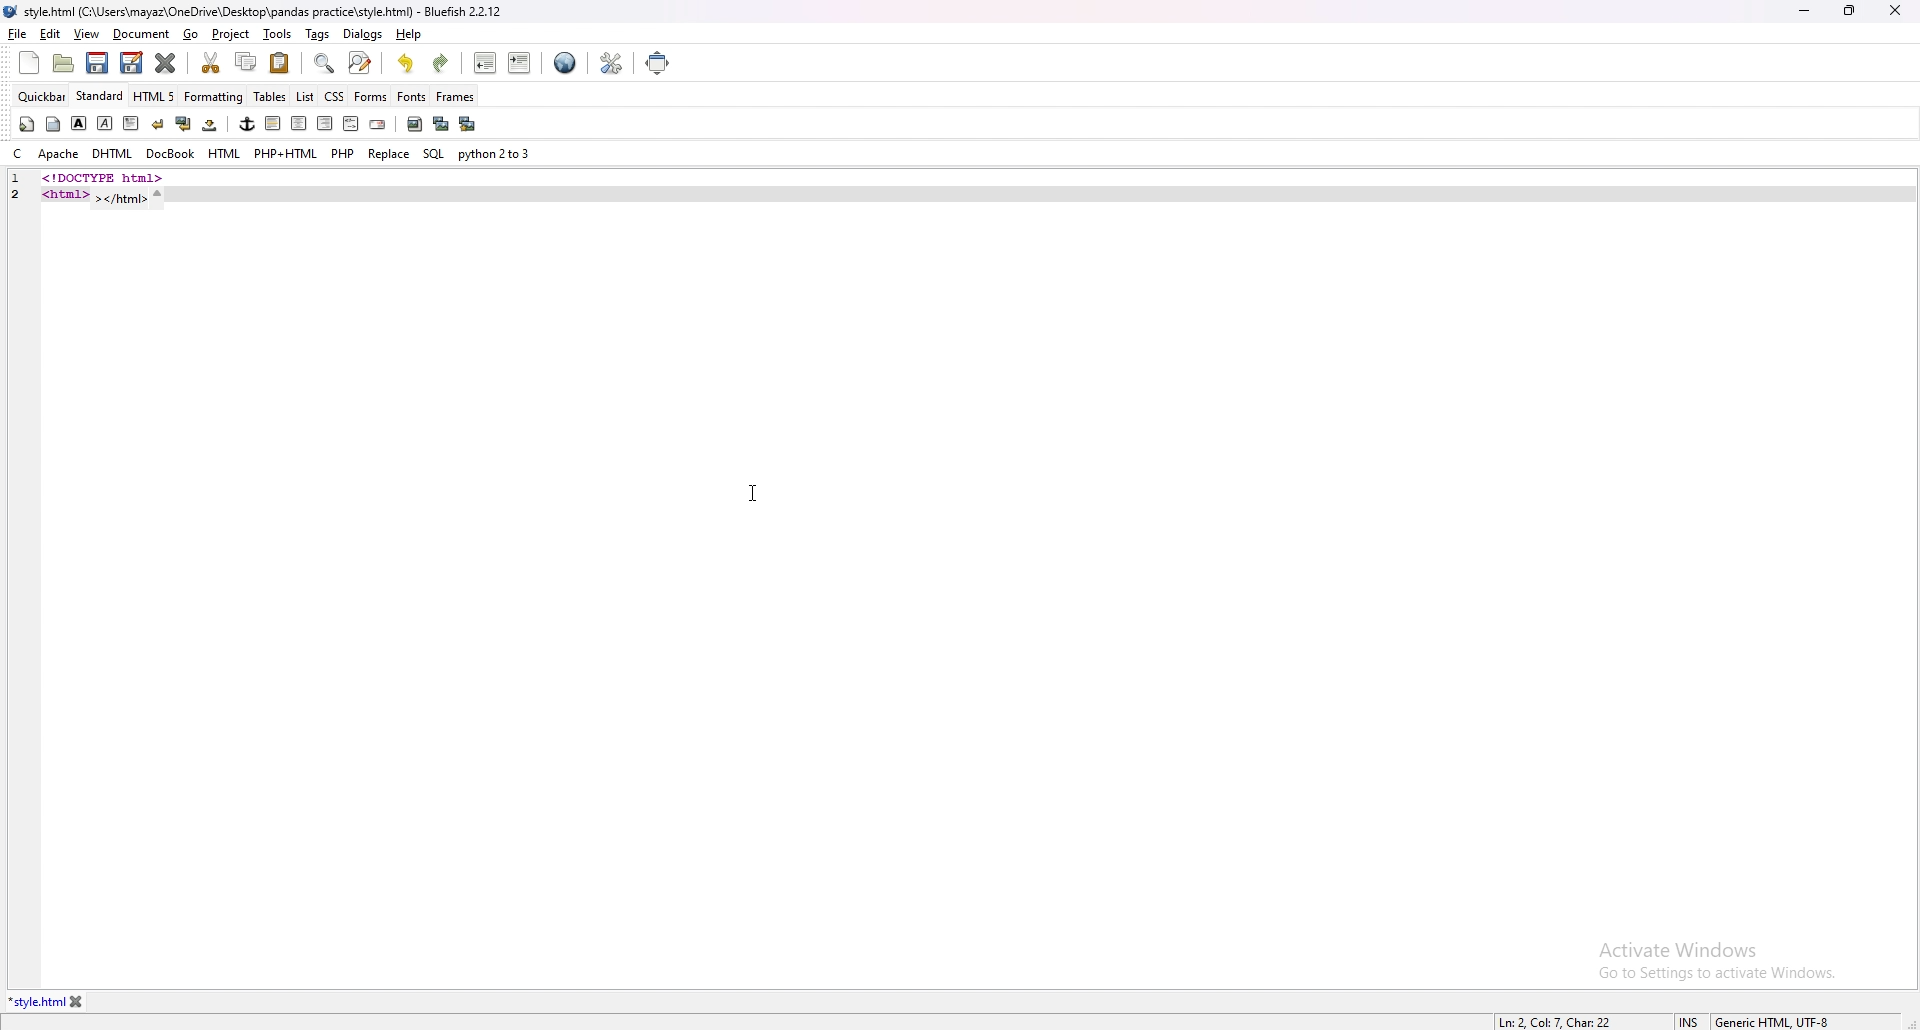 The image size is (1920, 1030). Describe the element at coordinates (271, 123) in the screenshot. I see `left indent` at that location.